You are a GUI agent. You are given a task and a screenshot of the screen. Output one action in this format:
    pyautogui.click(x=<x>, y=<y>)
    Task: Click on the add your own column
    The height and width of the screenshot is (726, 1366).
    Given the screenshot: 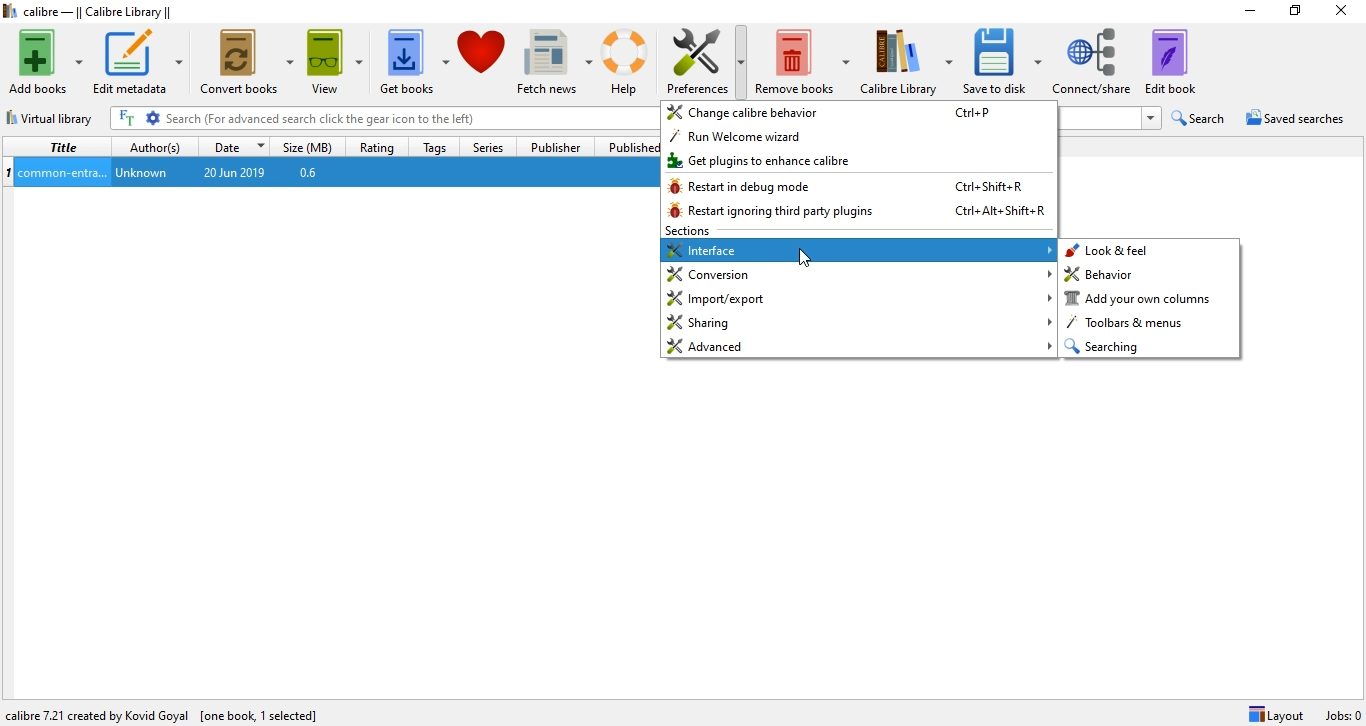 What is the action you would take?
    pyautogui.click(x=1150, y=299)
    